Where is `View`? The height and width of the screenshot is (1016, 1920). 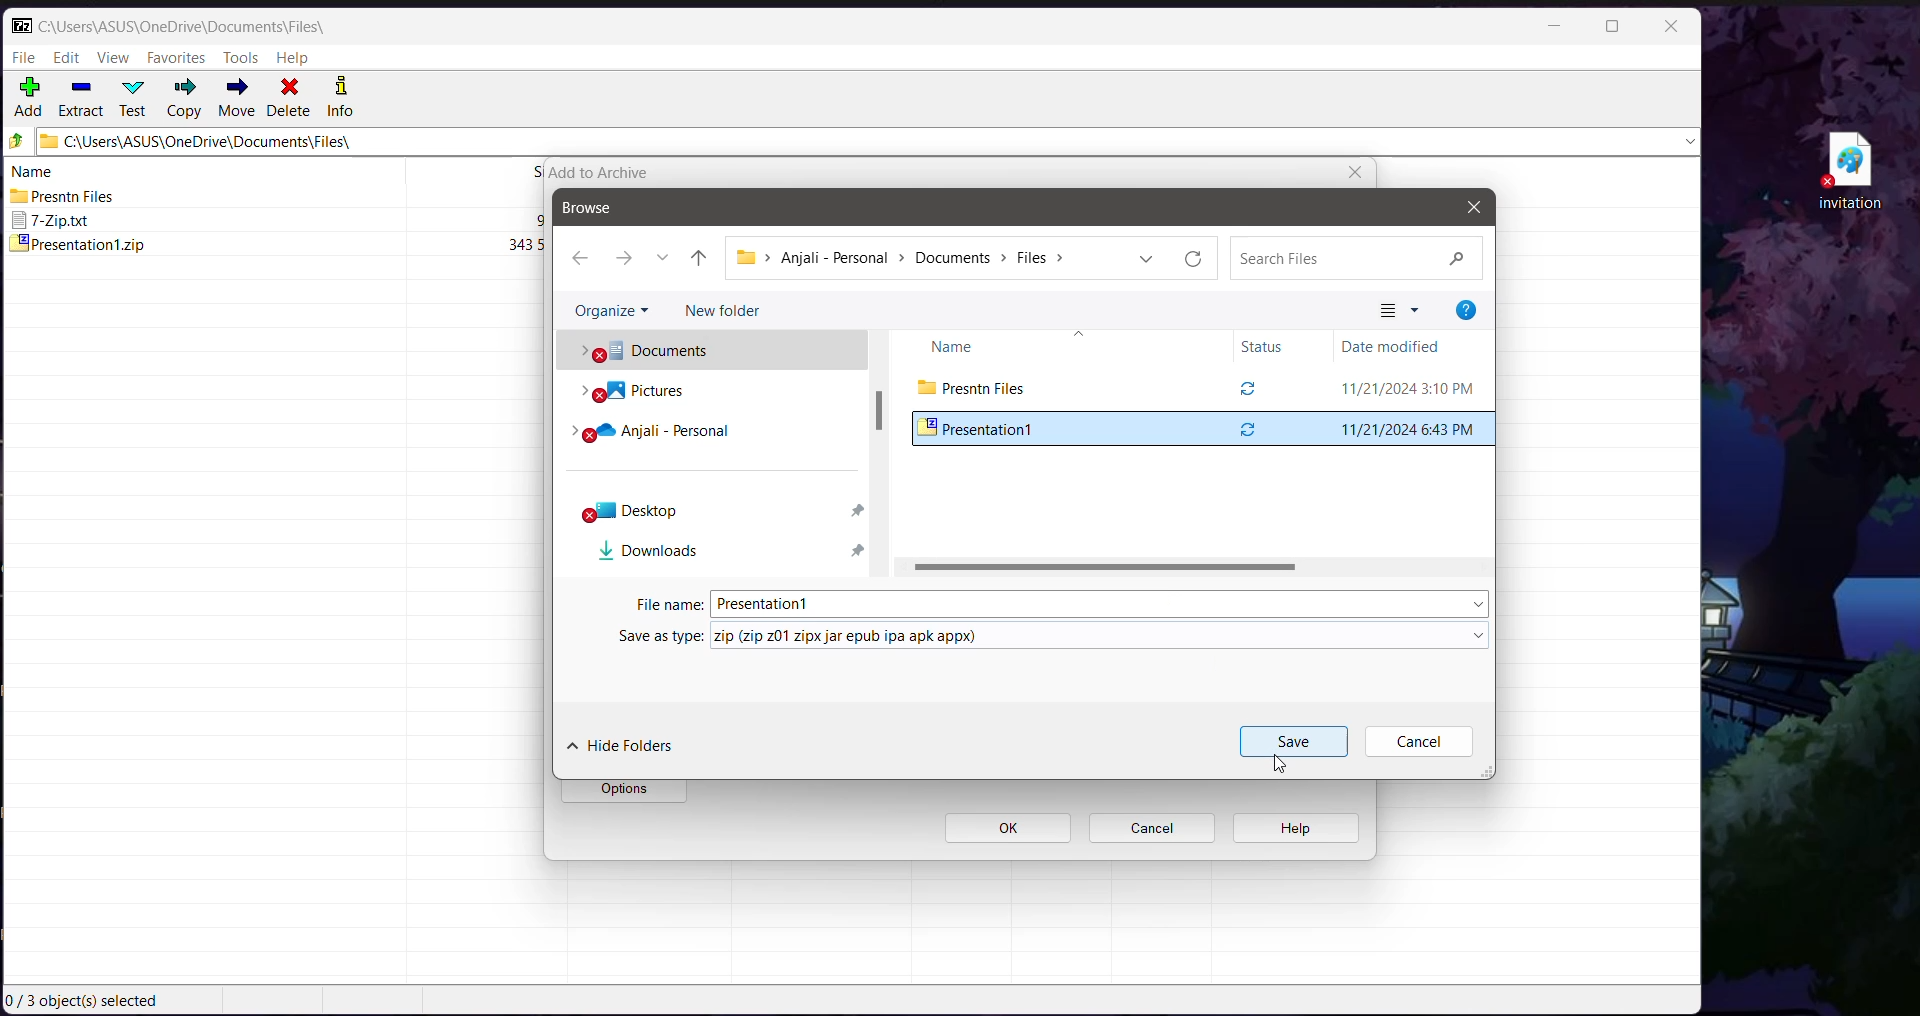
View is located at coordinates (115, 57).